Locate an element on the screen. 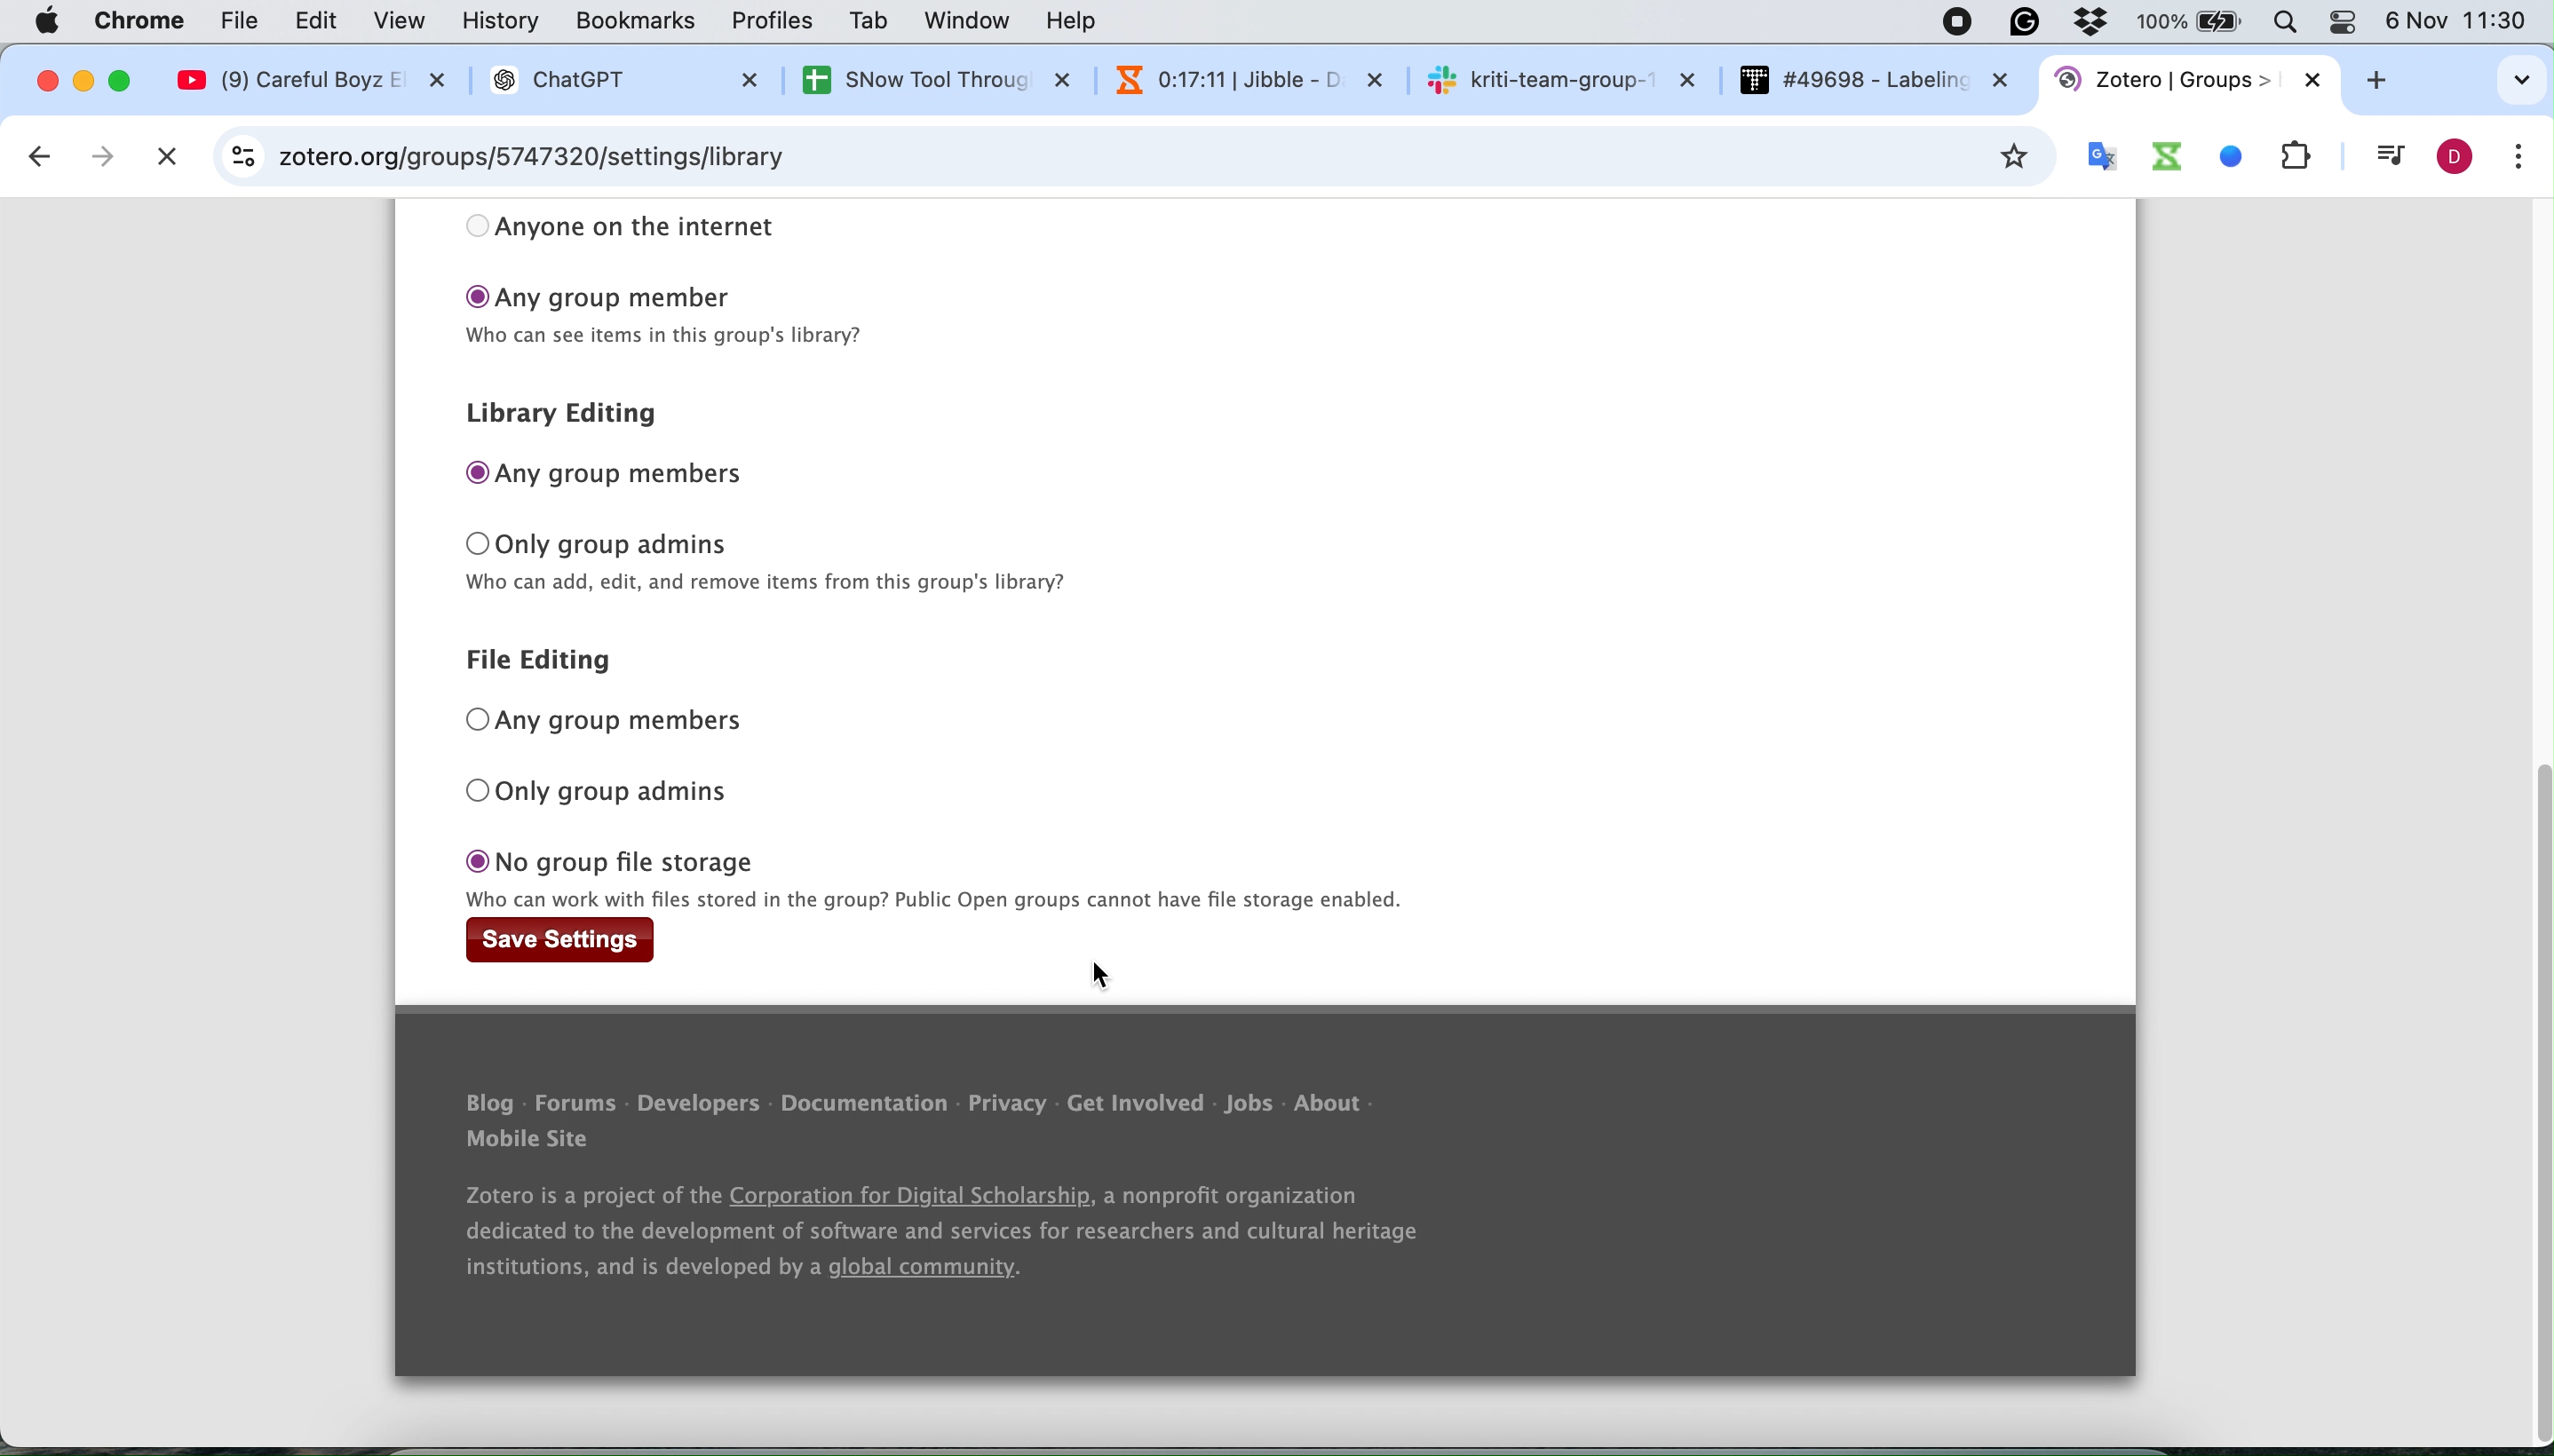 The width and height of the screenshot is (2554, 1456). library editing is located at coordinates (572, 415).